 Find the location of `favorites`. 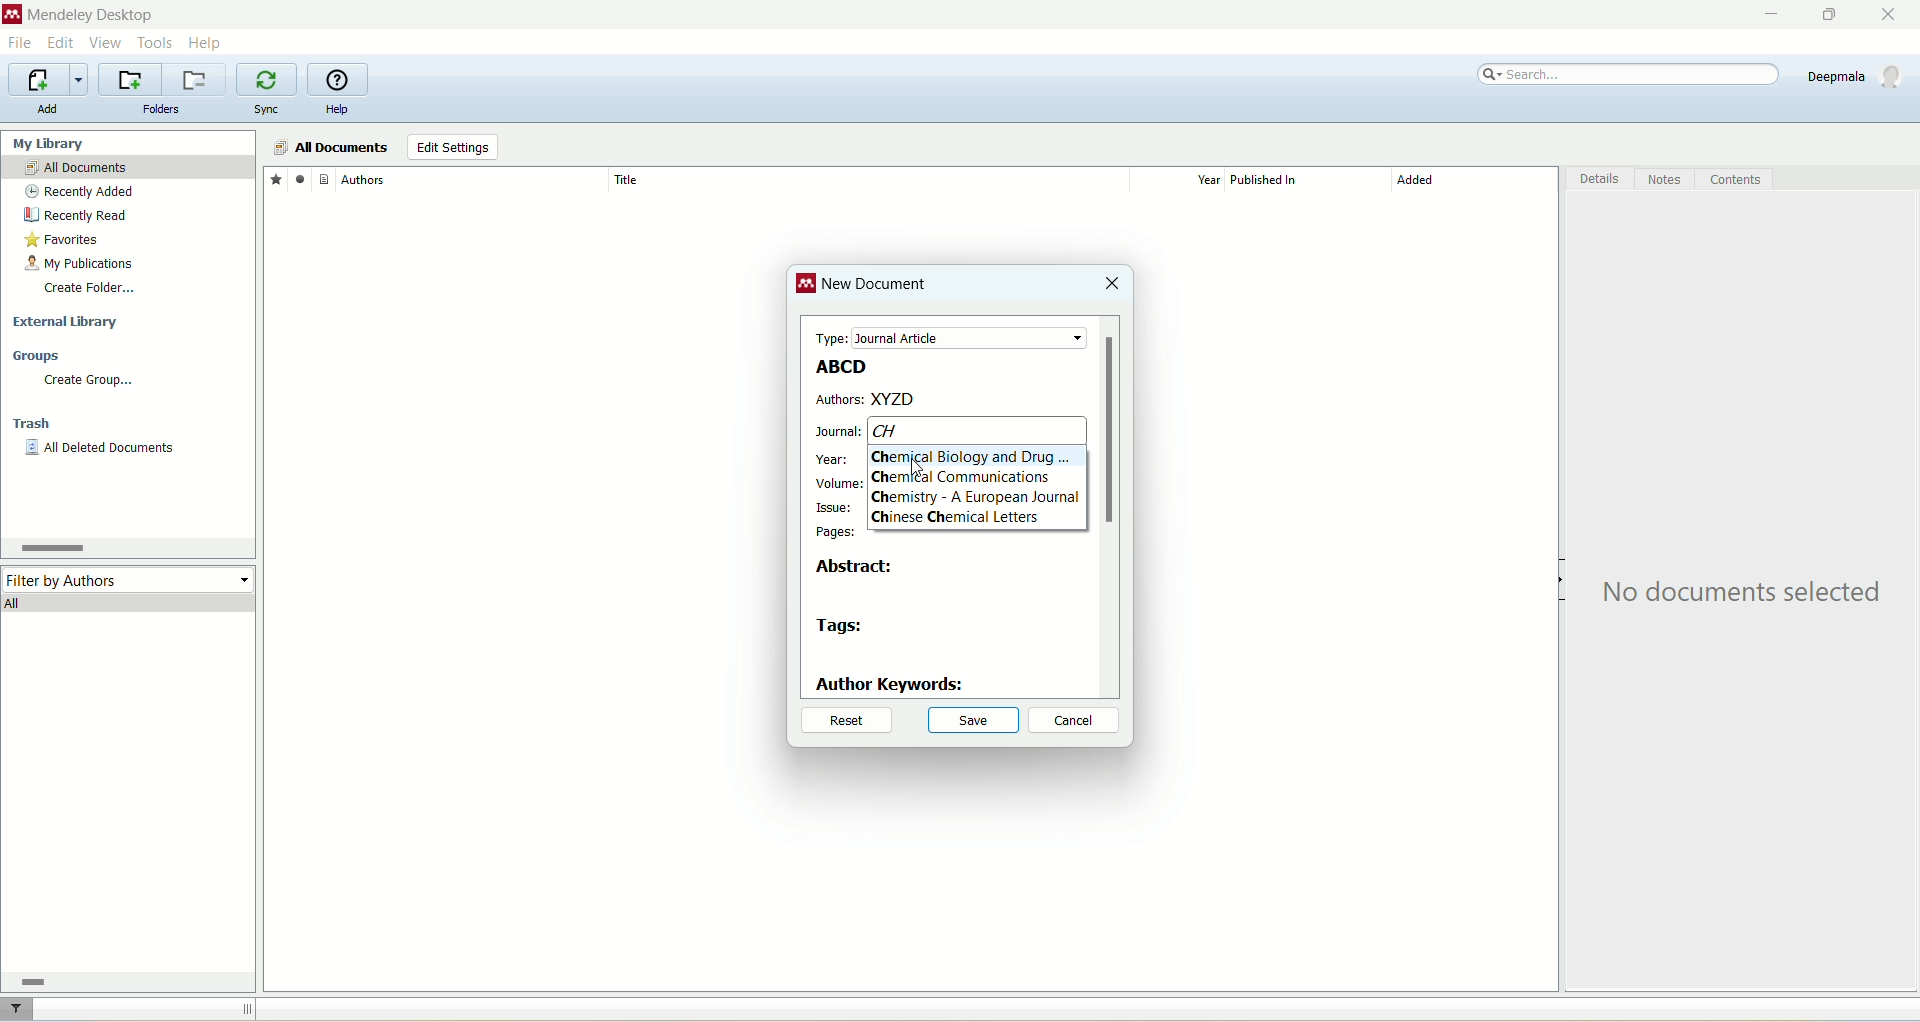

favorites is located at coordinates (64, 242).